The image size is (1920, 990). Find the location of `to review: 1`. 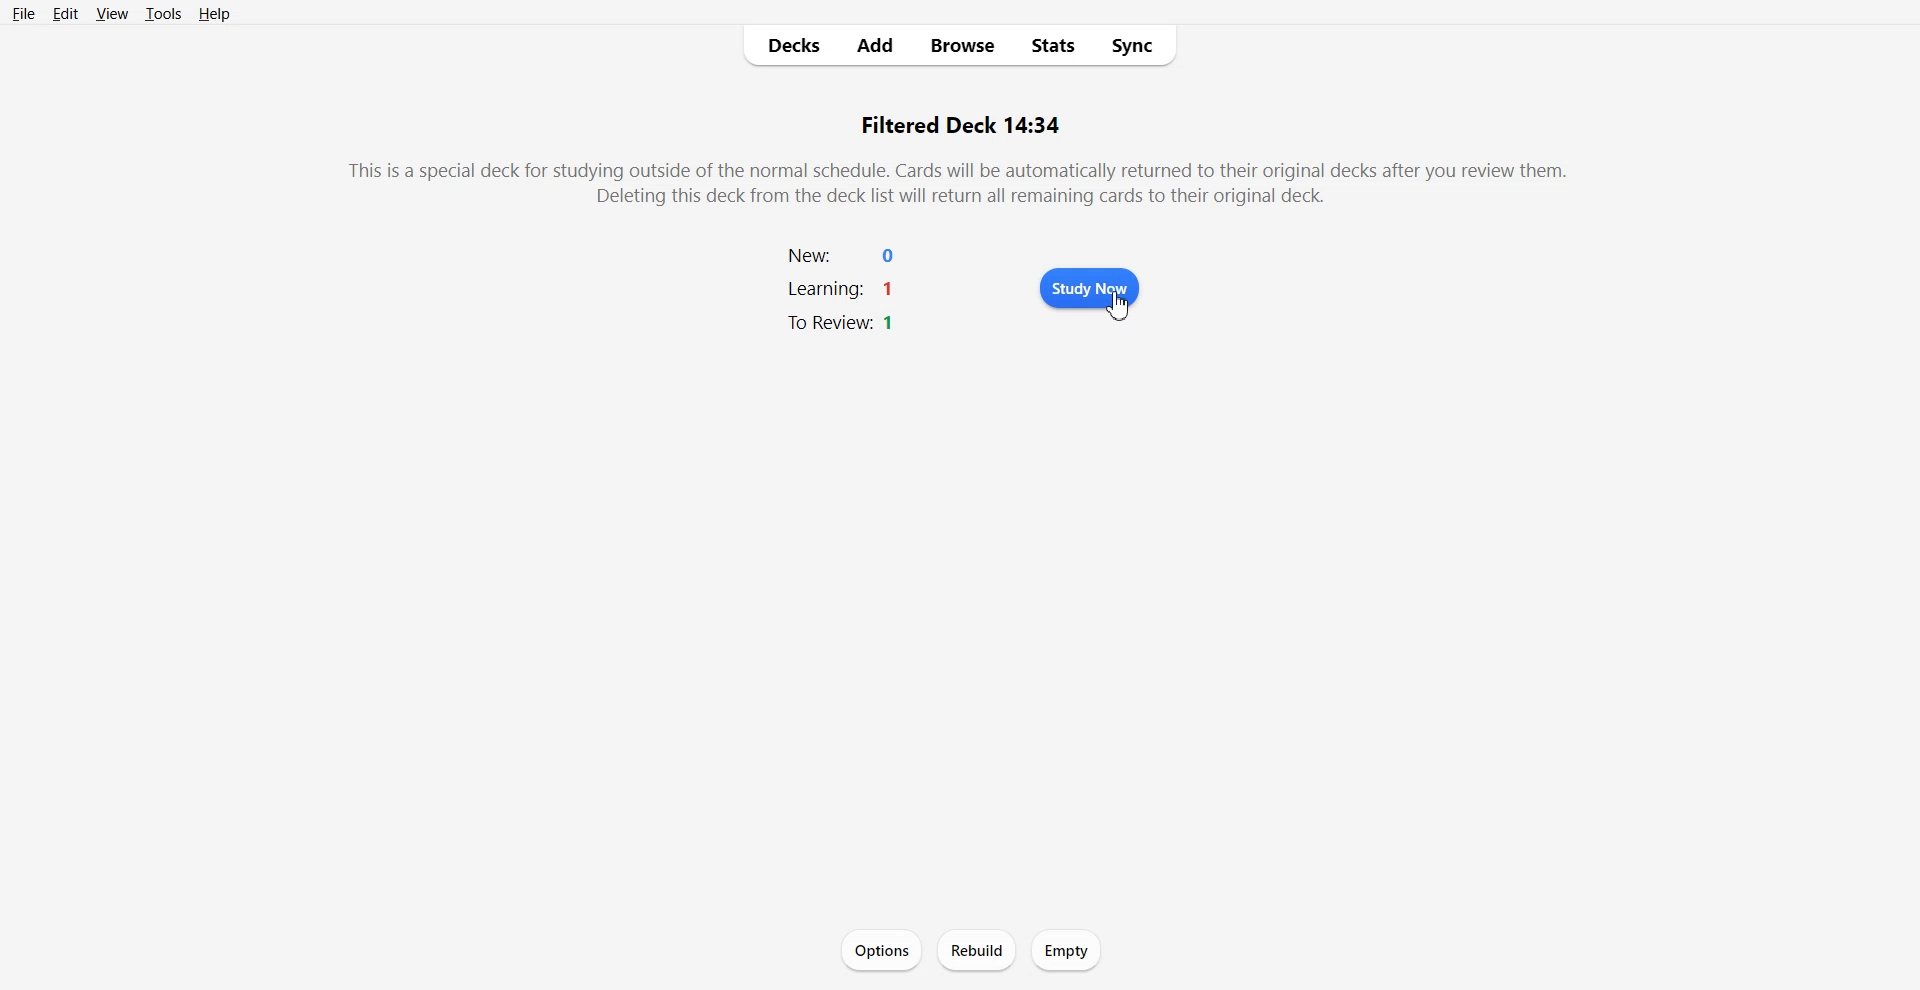

to review: 1 is located at coordinates (843, 322).